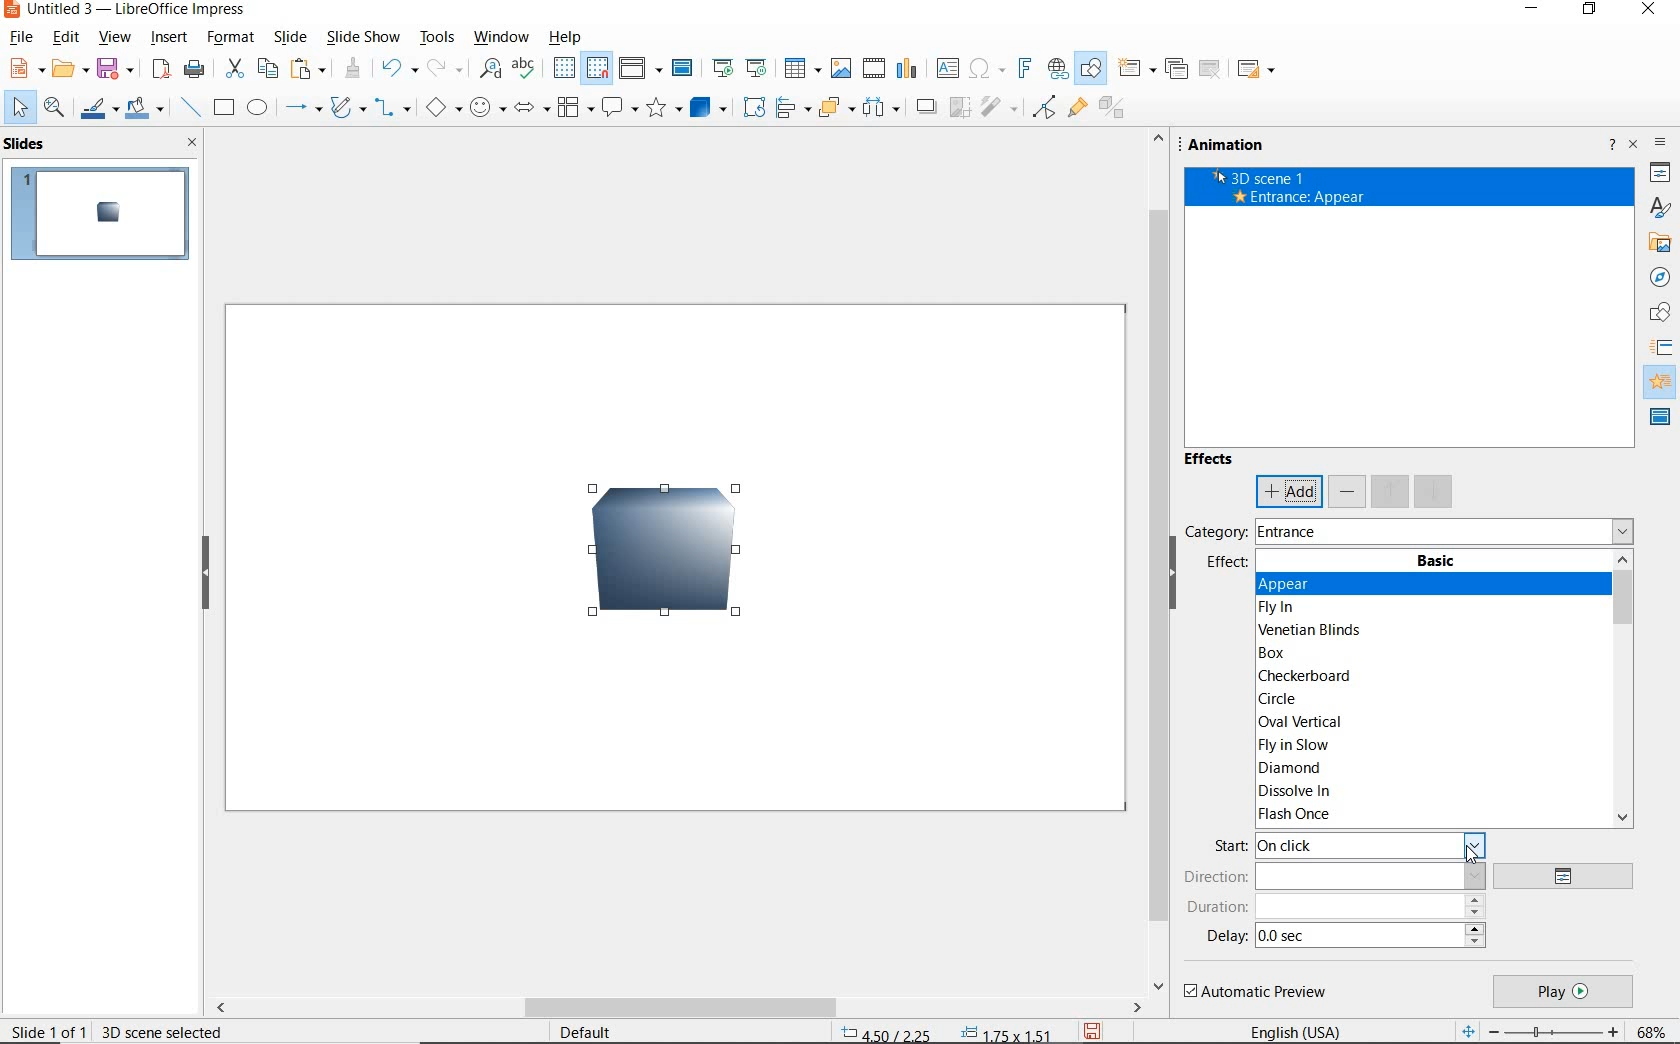 Image resolution: width=1680 pixels, height=1044 pixels. I want to click on CHECKERBOARD, so click(1309, 677).